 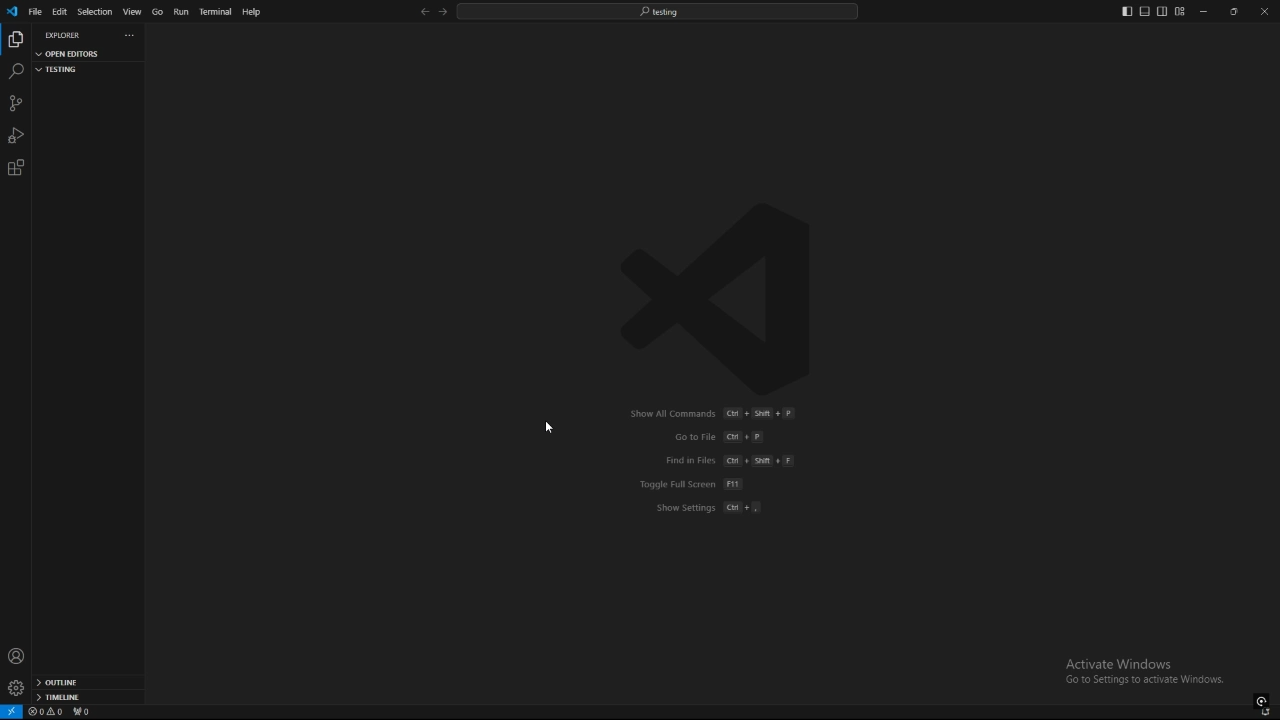 I want to click on back, so click(x=424, y=12).